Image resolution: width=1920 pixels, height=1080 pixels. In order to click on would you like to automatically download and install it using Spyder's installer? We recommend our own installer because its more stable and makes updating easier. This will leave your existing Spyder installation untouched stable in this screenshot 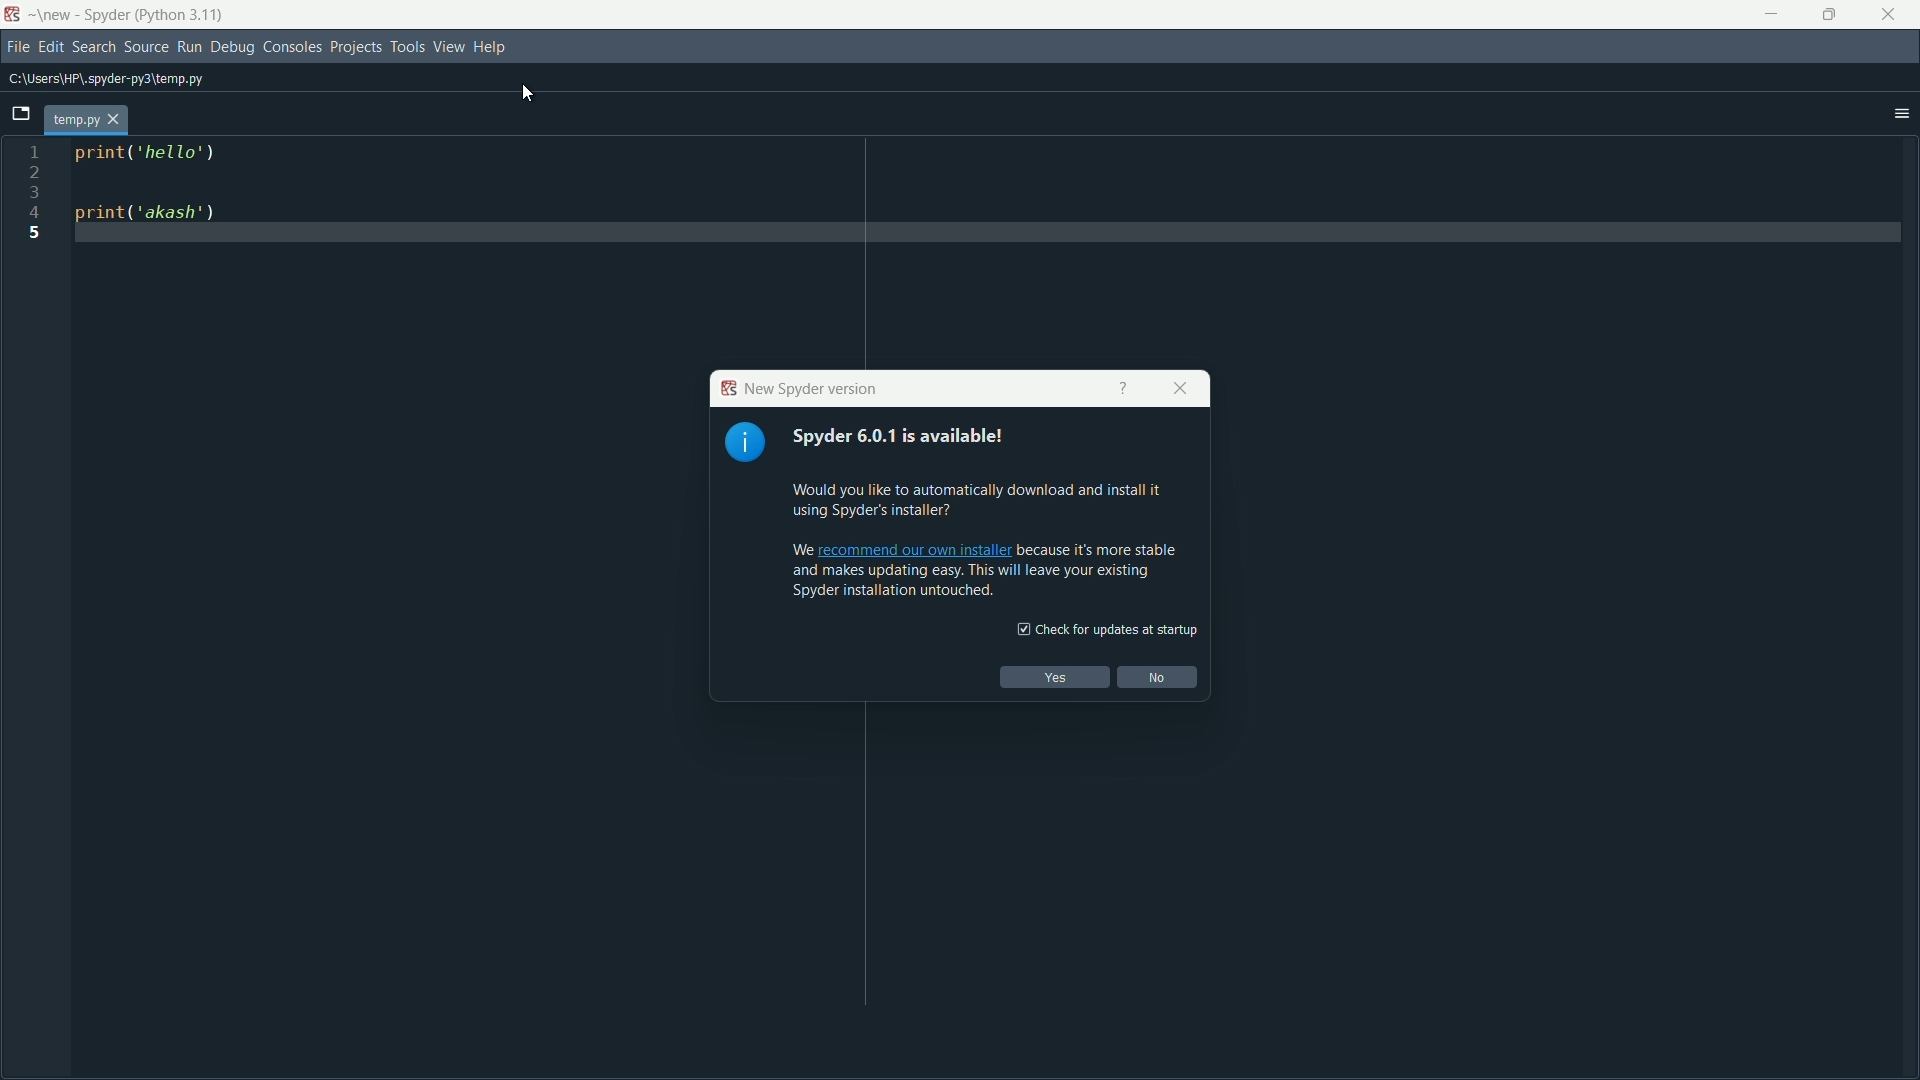, I will do `click(985, 537)`.